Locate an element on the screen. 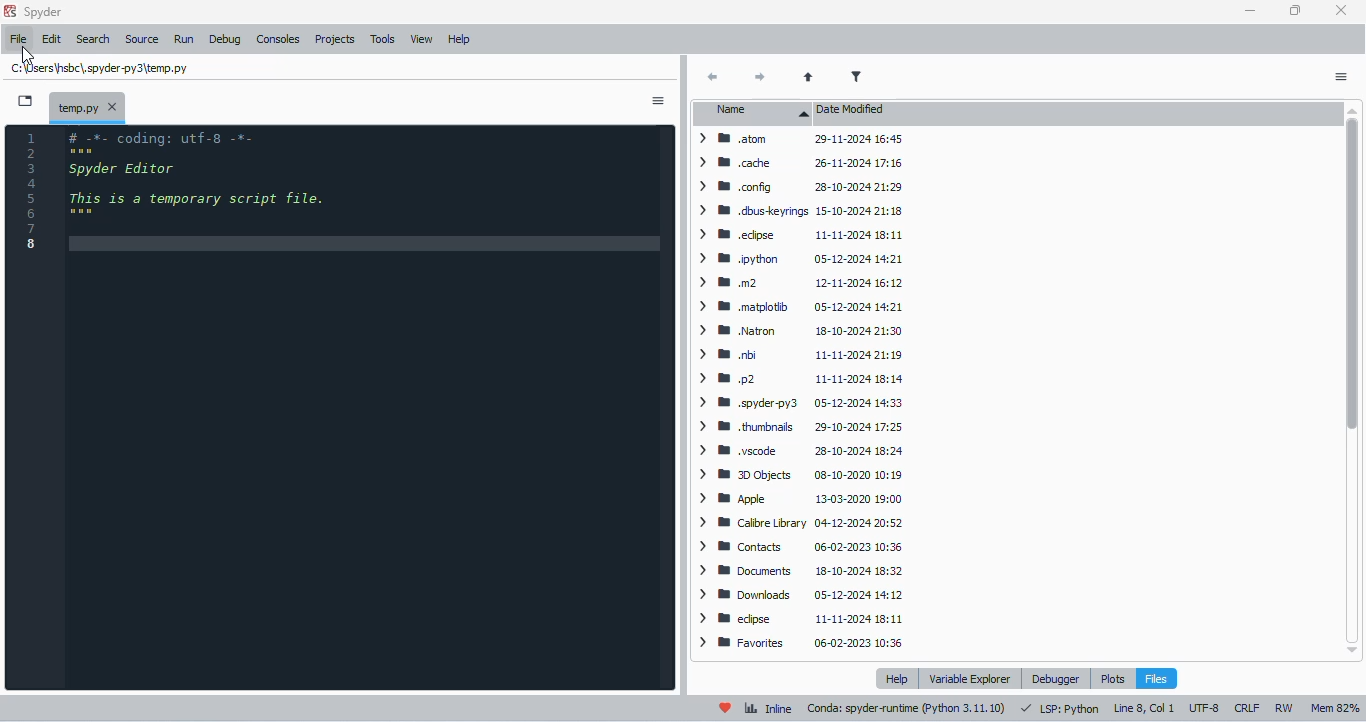 The width and height of the screenshot is (1366, 722). mem 82% is located at coordinates (1334, 708).